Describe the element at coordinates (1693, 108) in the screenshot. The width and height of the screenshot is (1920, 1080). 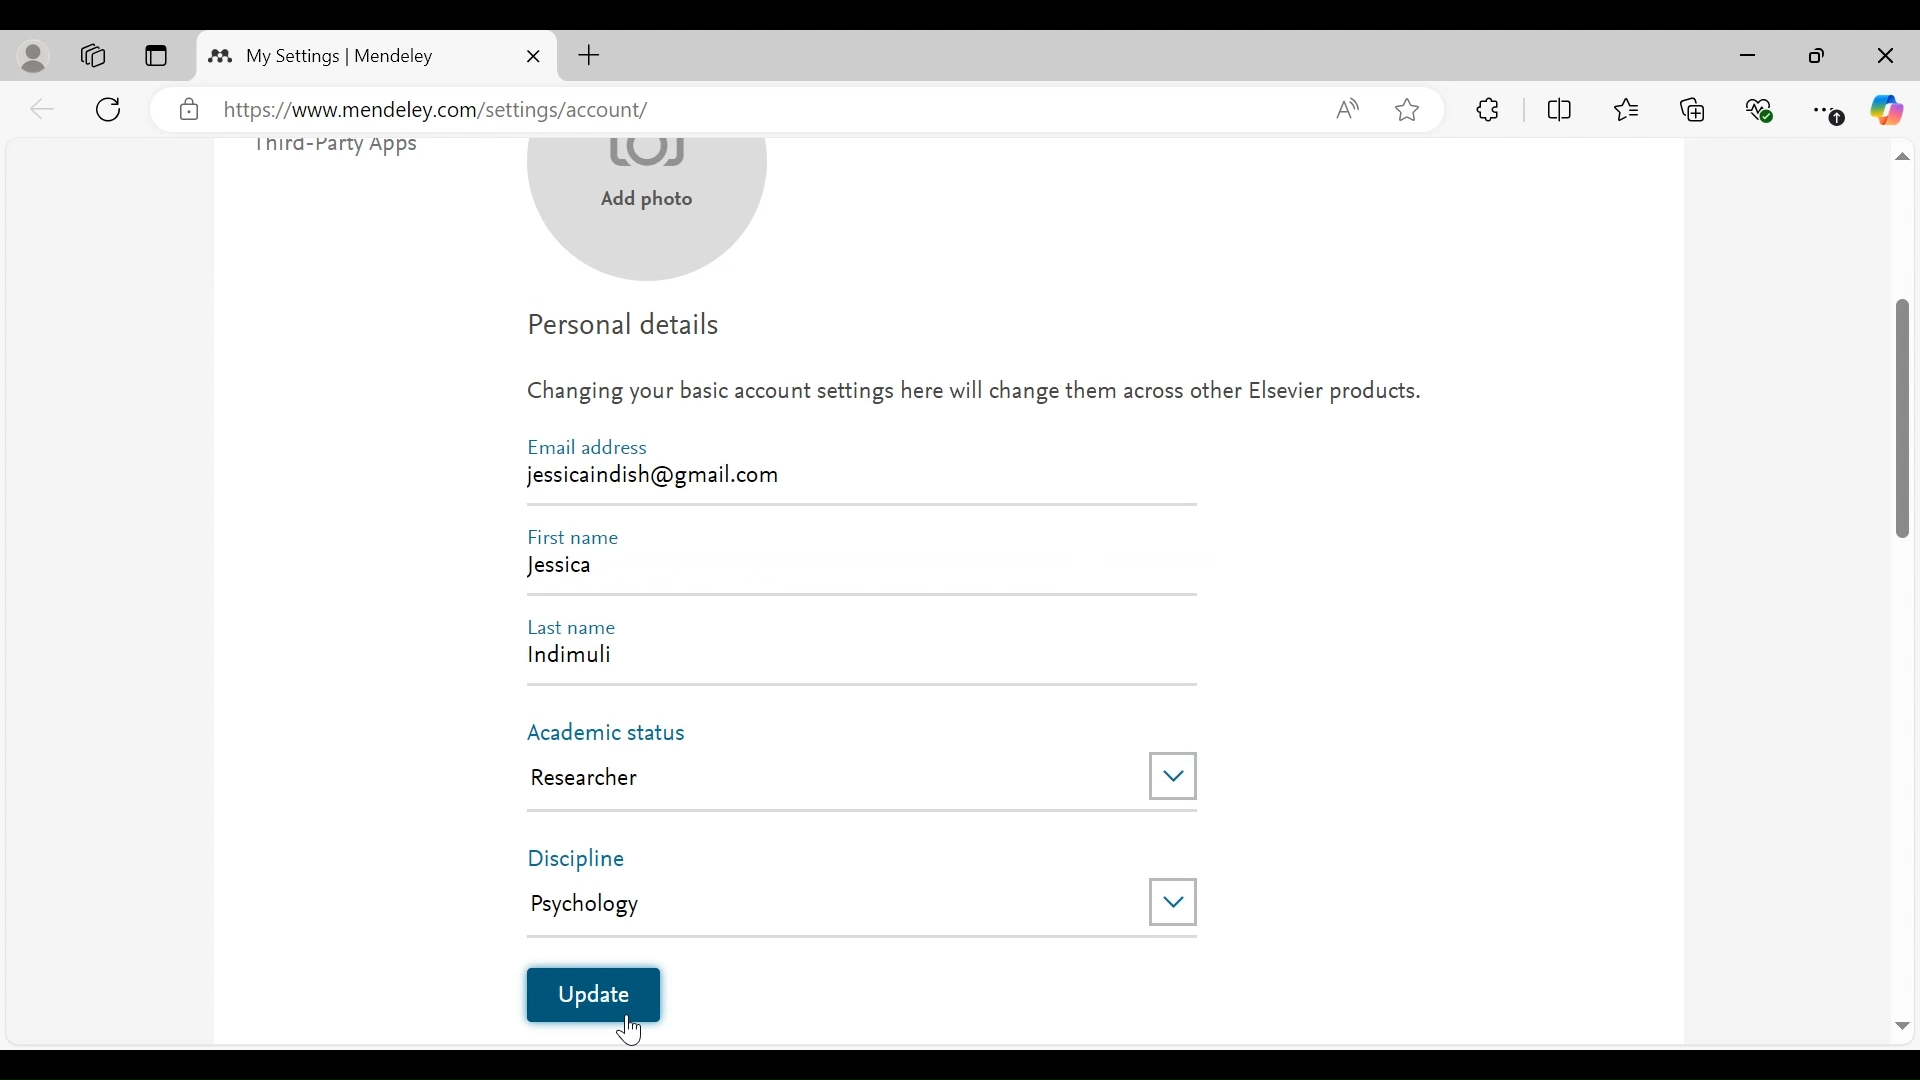
I see `Collections` at that location.